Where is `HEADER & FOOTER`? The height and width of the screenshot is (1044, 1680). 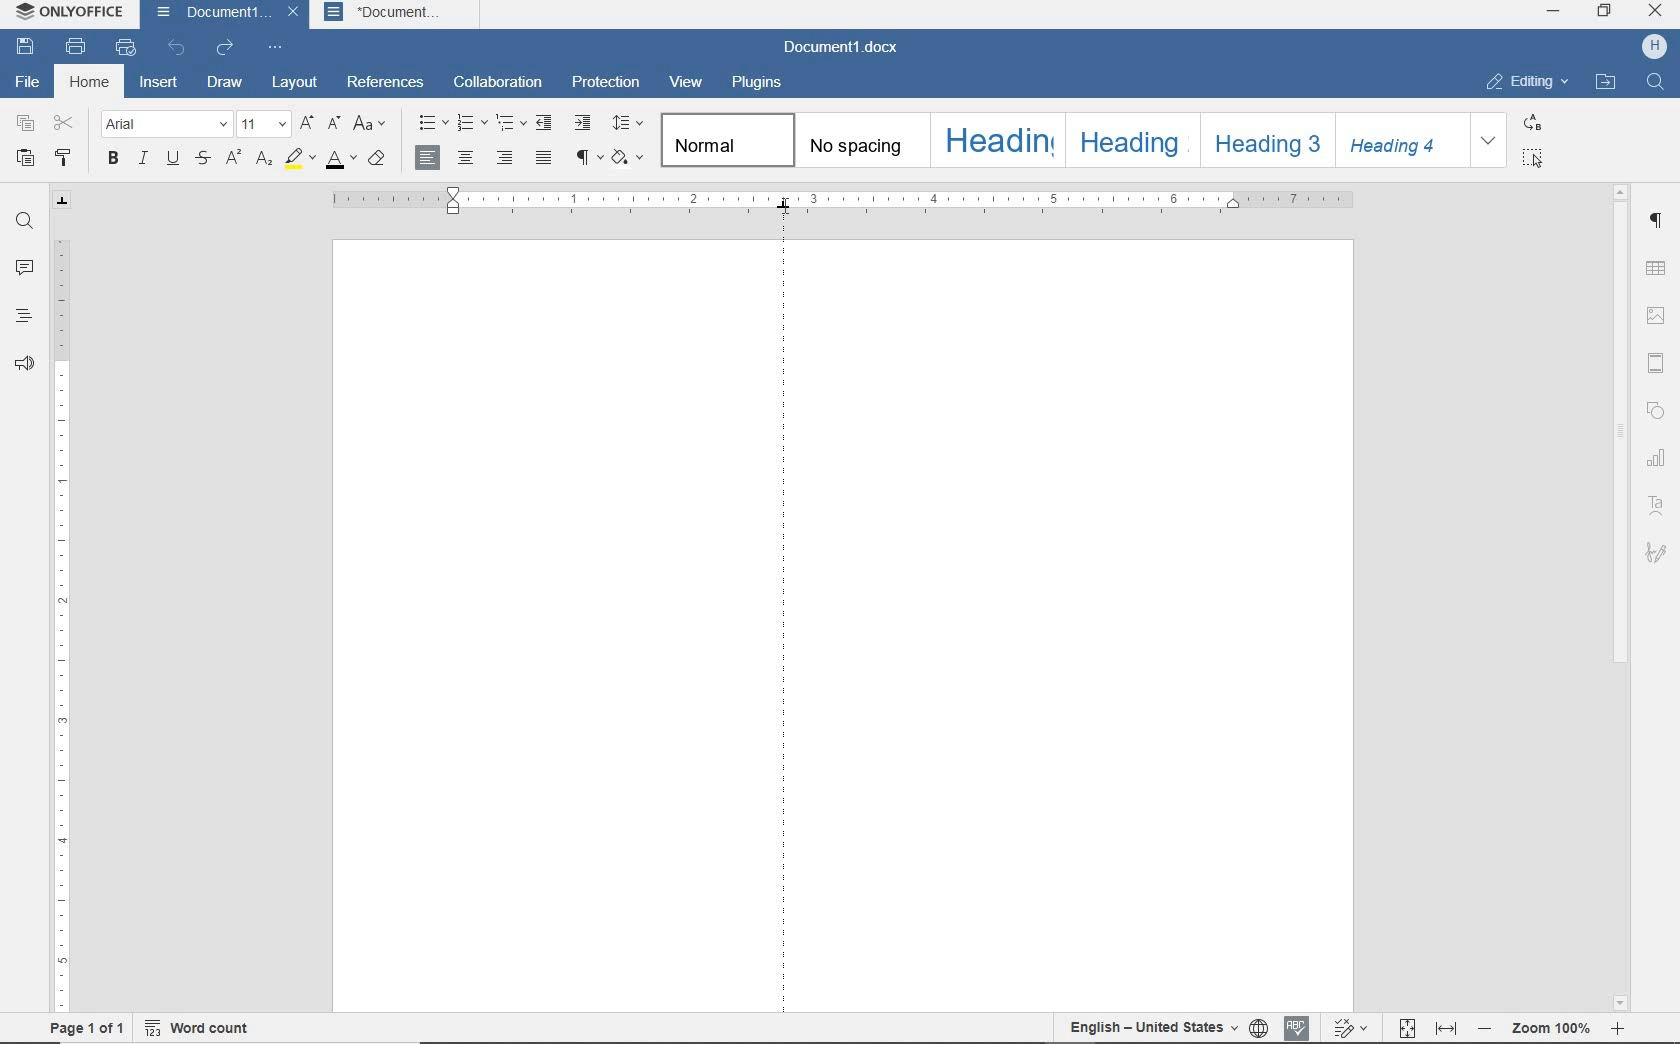 HEADER & FOOTER is located at coordinates (1655, 362).